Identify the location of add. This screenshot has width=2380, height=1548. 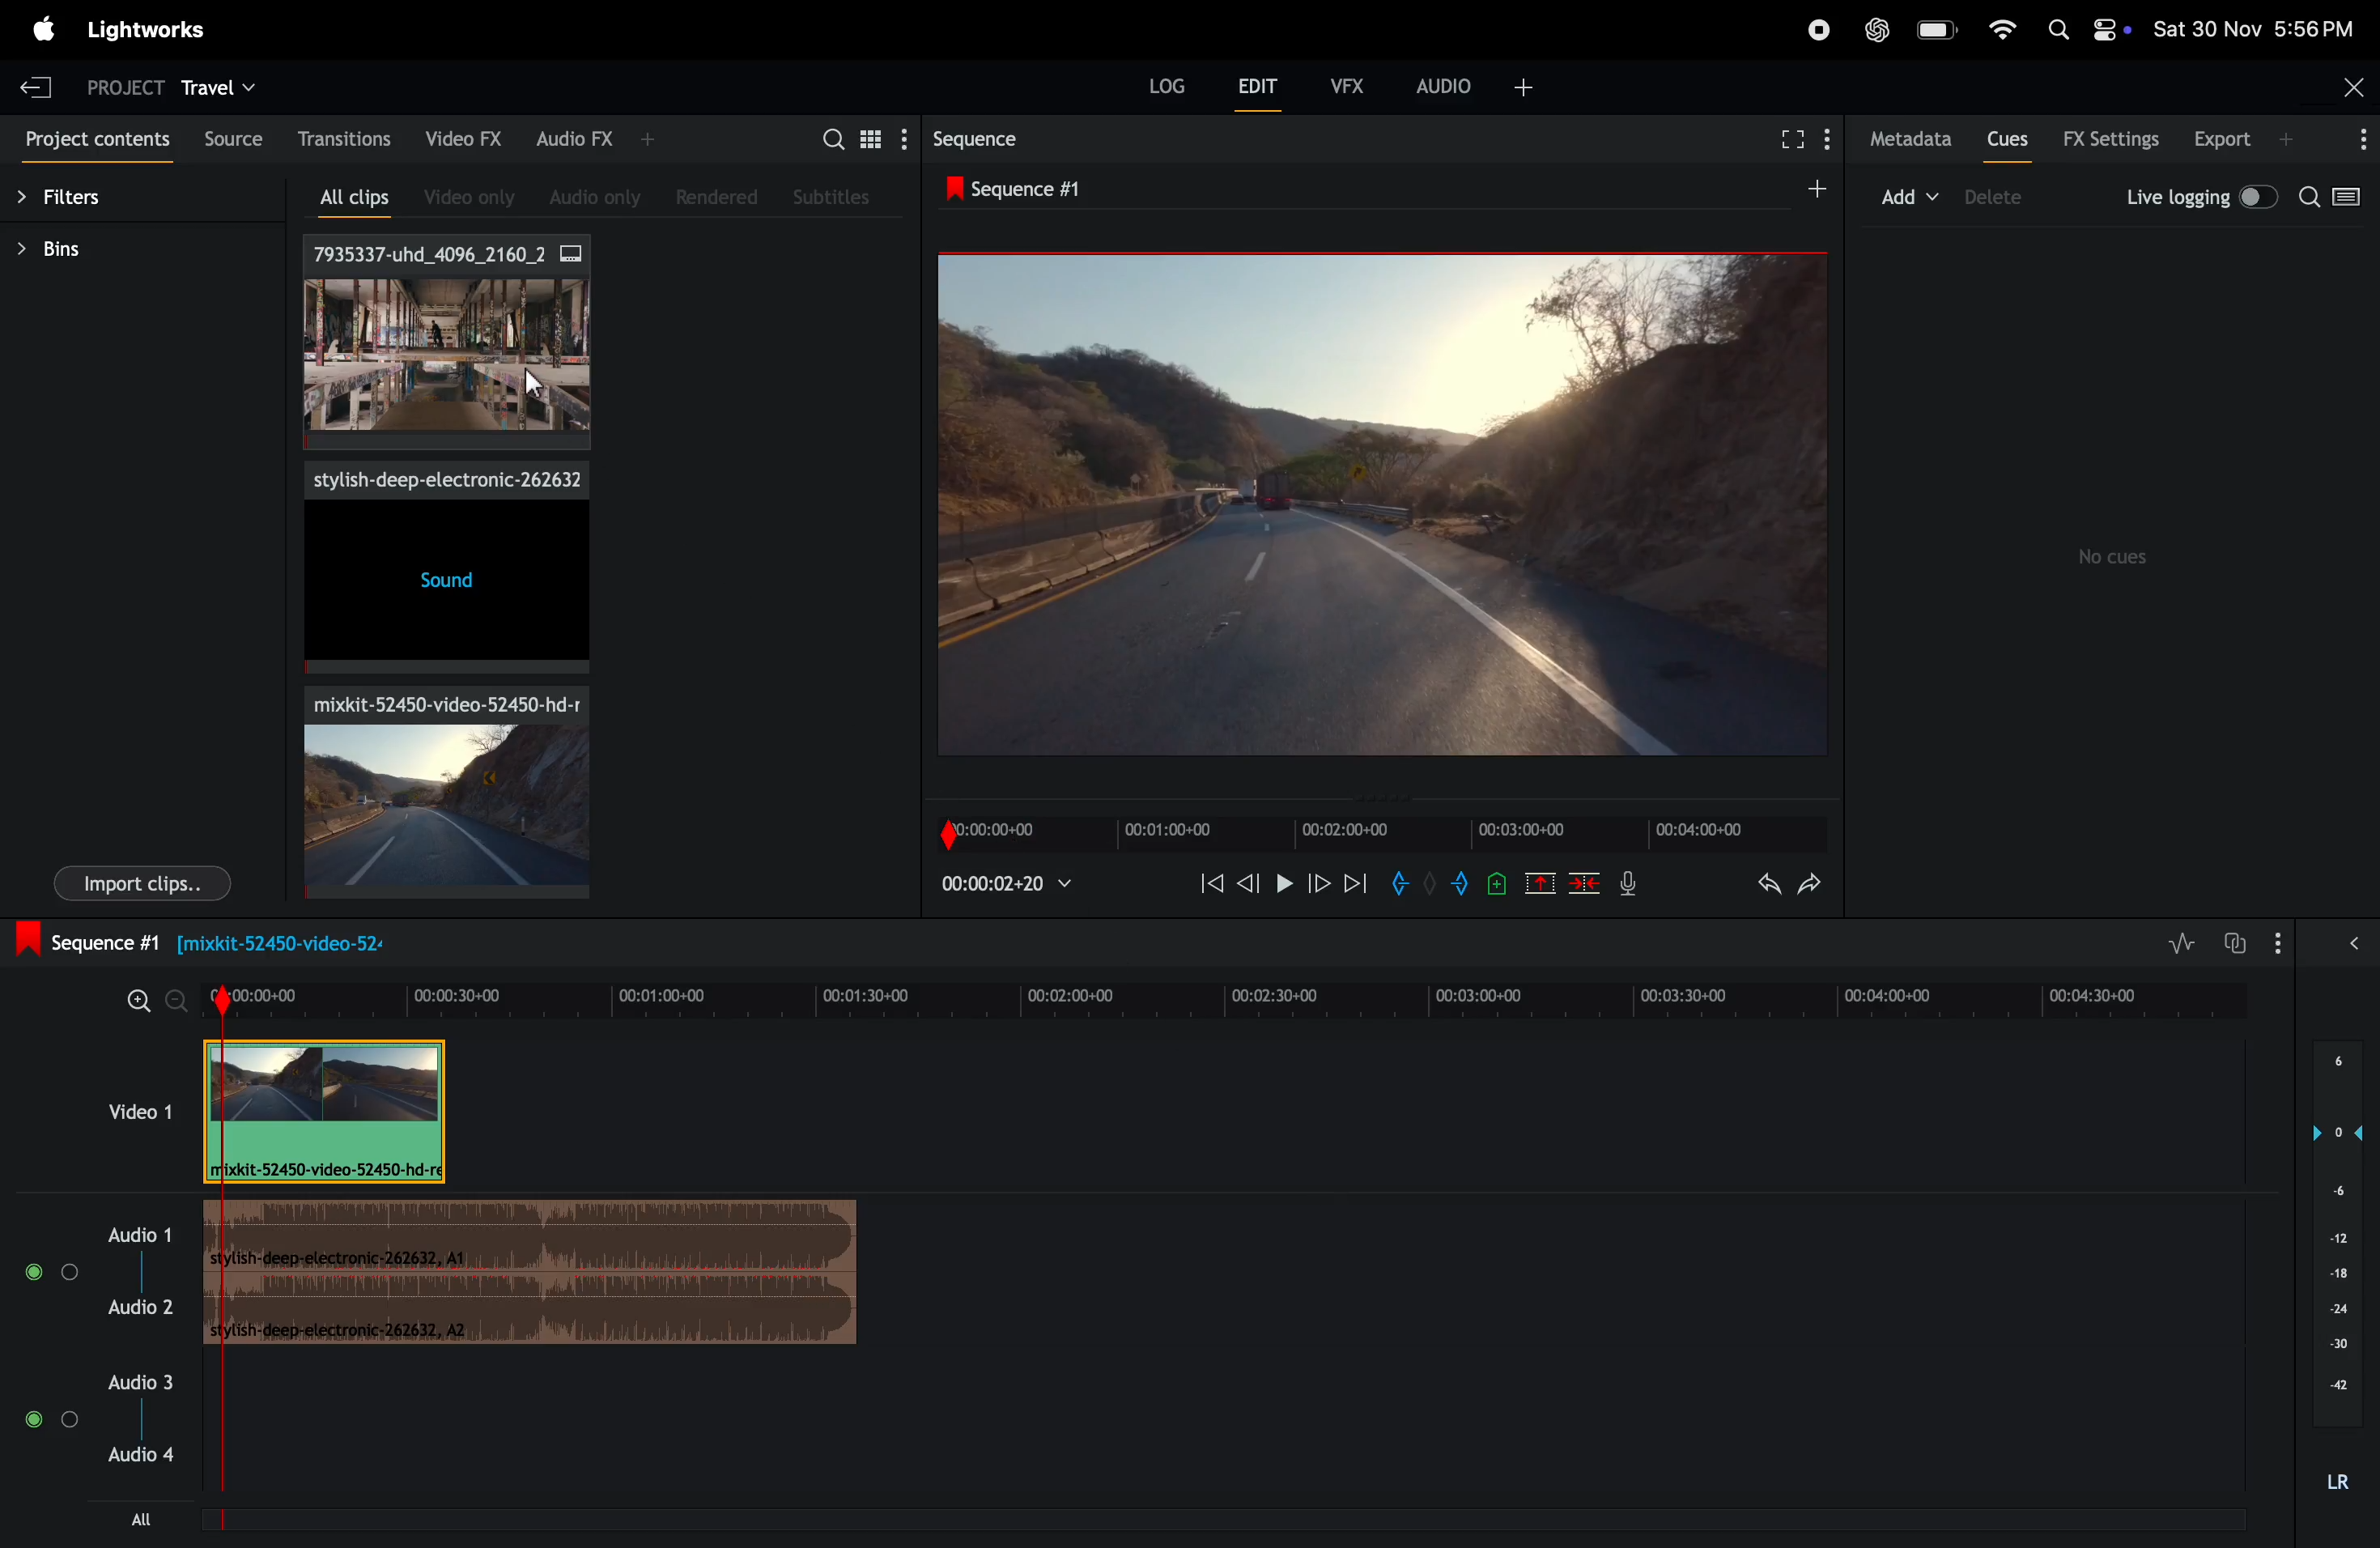
(1802, 191).